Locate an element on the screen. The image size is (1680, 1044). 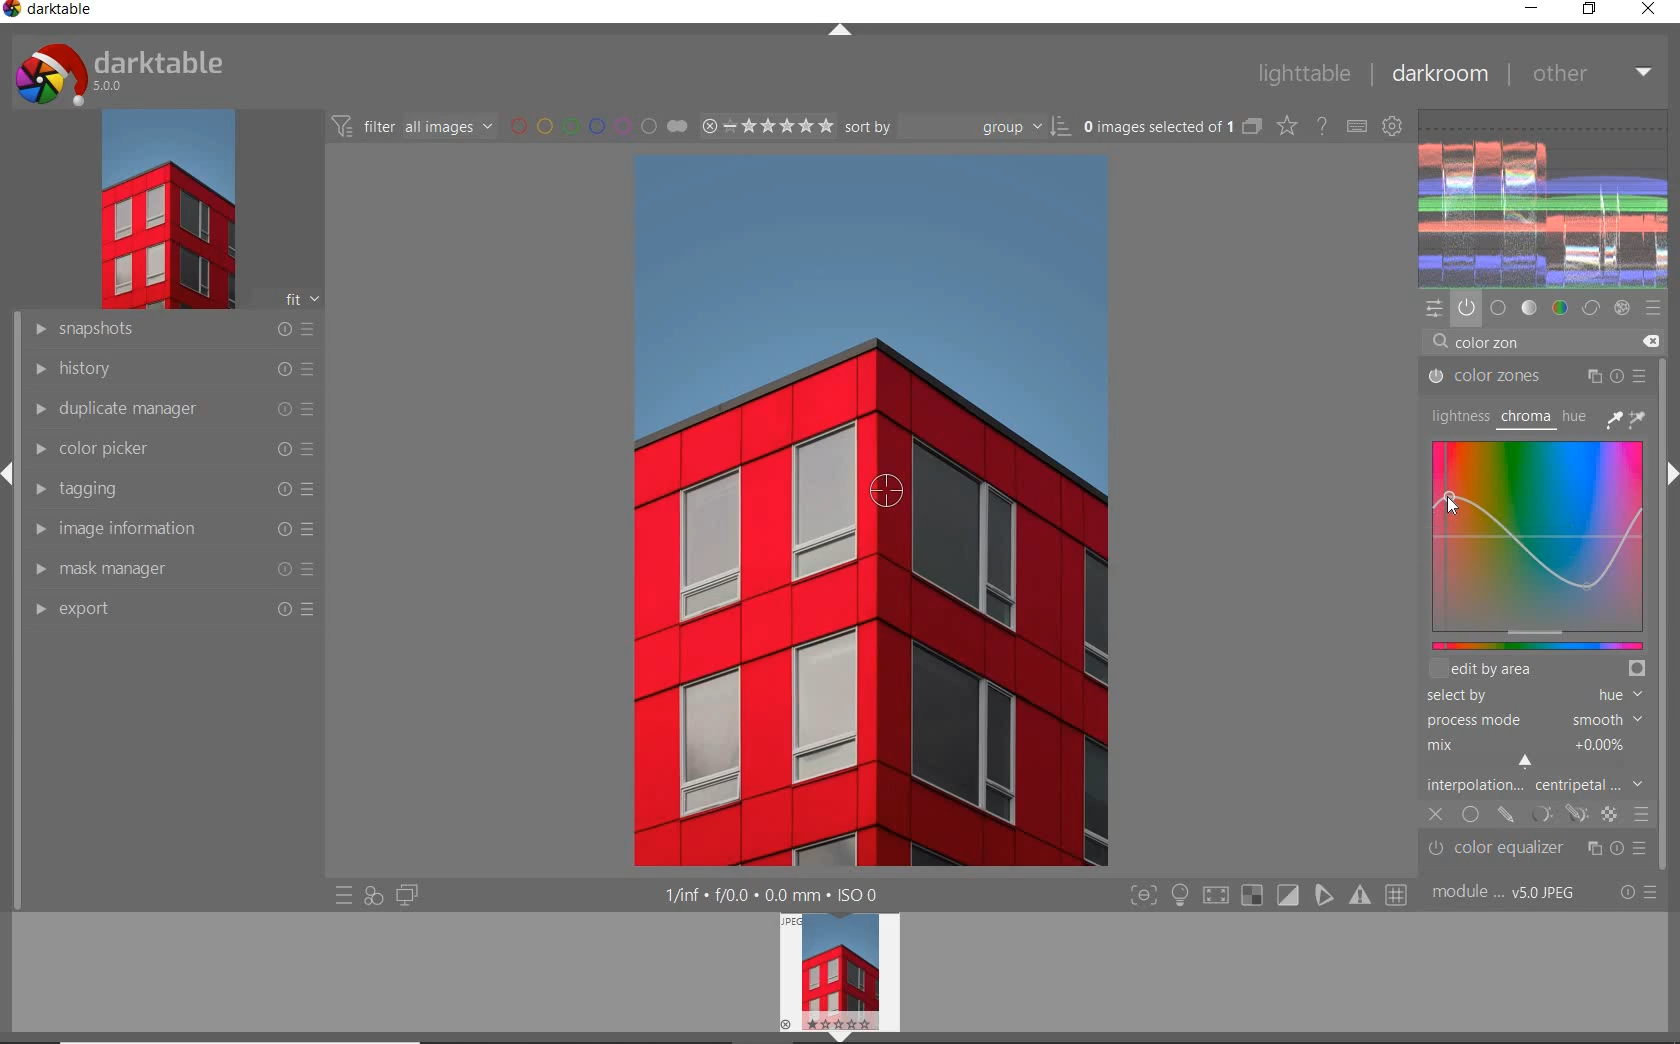
soft proofing is located at coordinates (1289, 895).